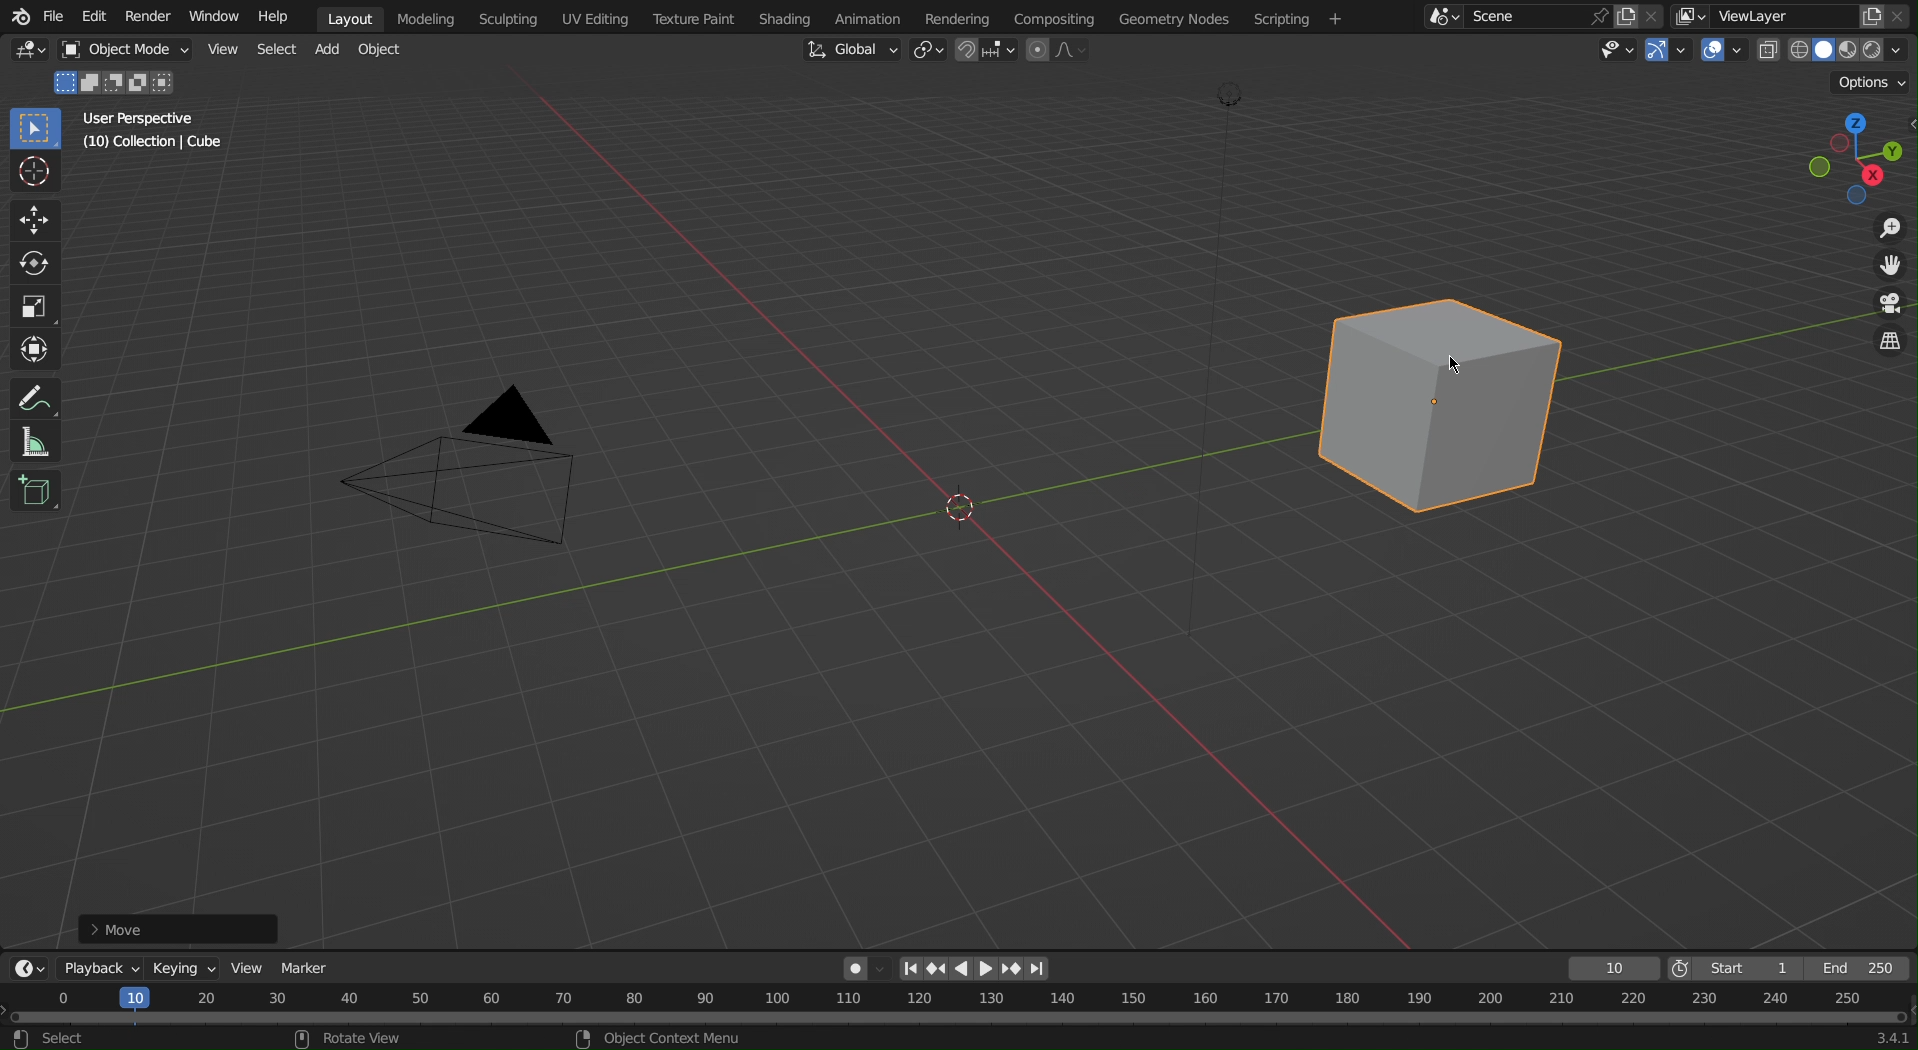 This screenshot has width=1918, height=1050. Describe the element at coordinates (35, 347) in the screenshot. I see `Transform` at that location.